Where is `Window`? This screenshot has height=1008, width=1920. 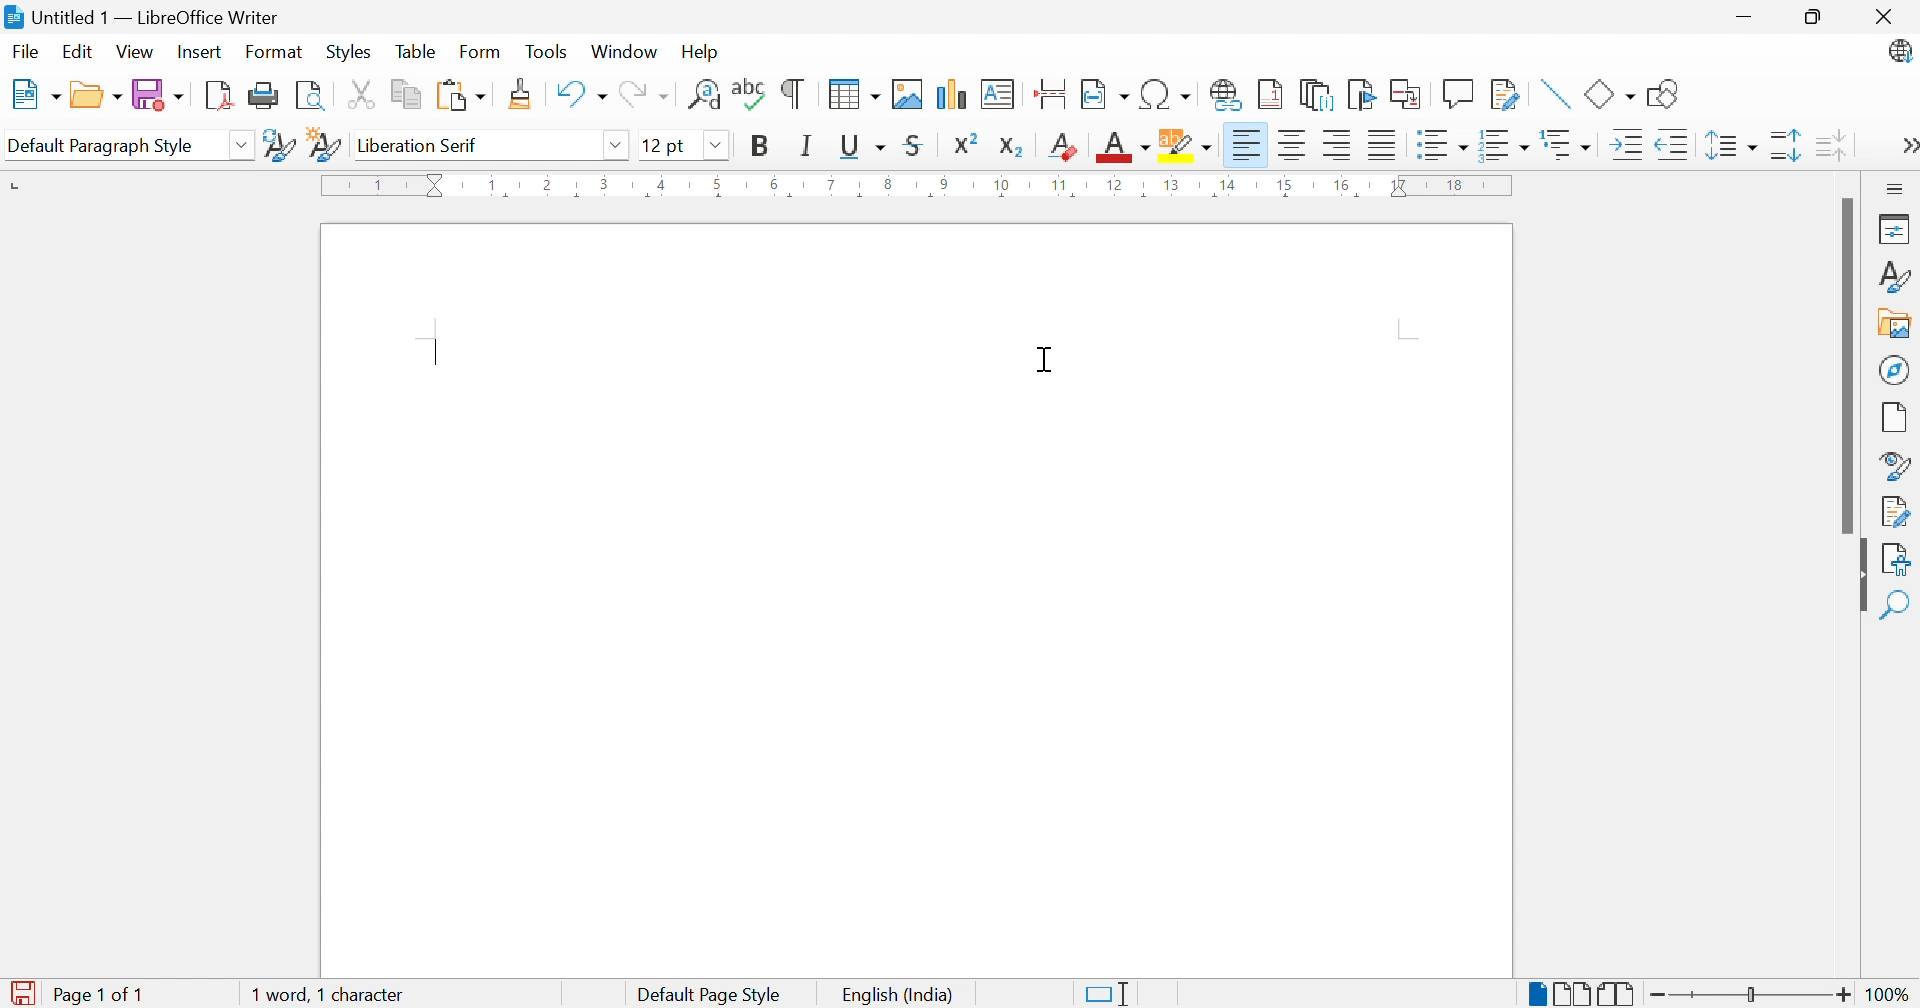 Window is located at coordinates (623, 52).